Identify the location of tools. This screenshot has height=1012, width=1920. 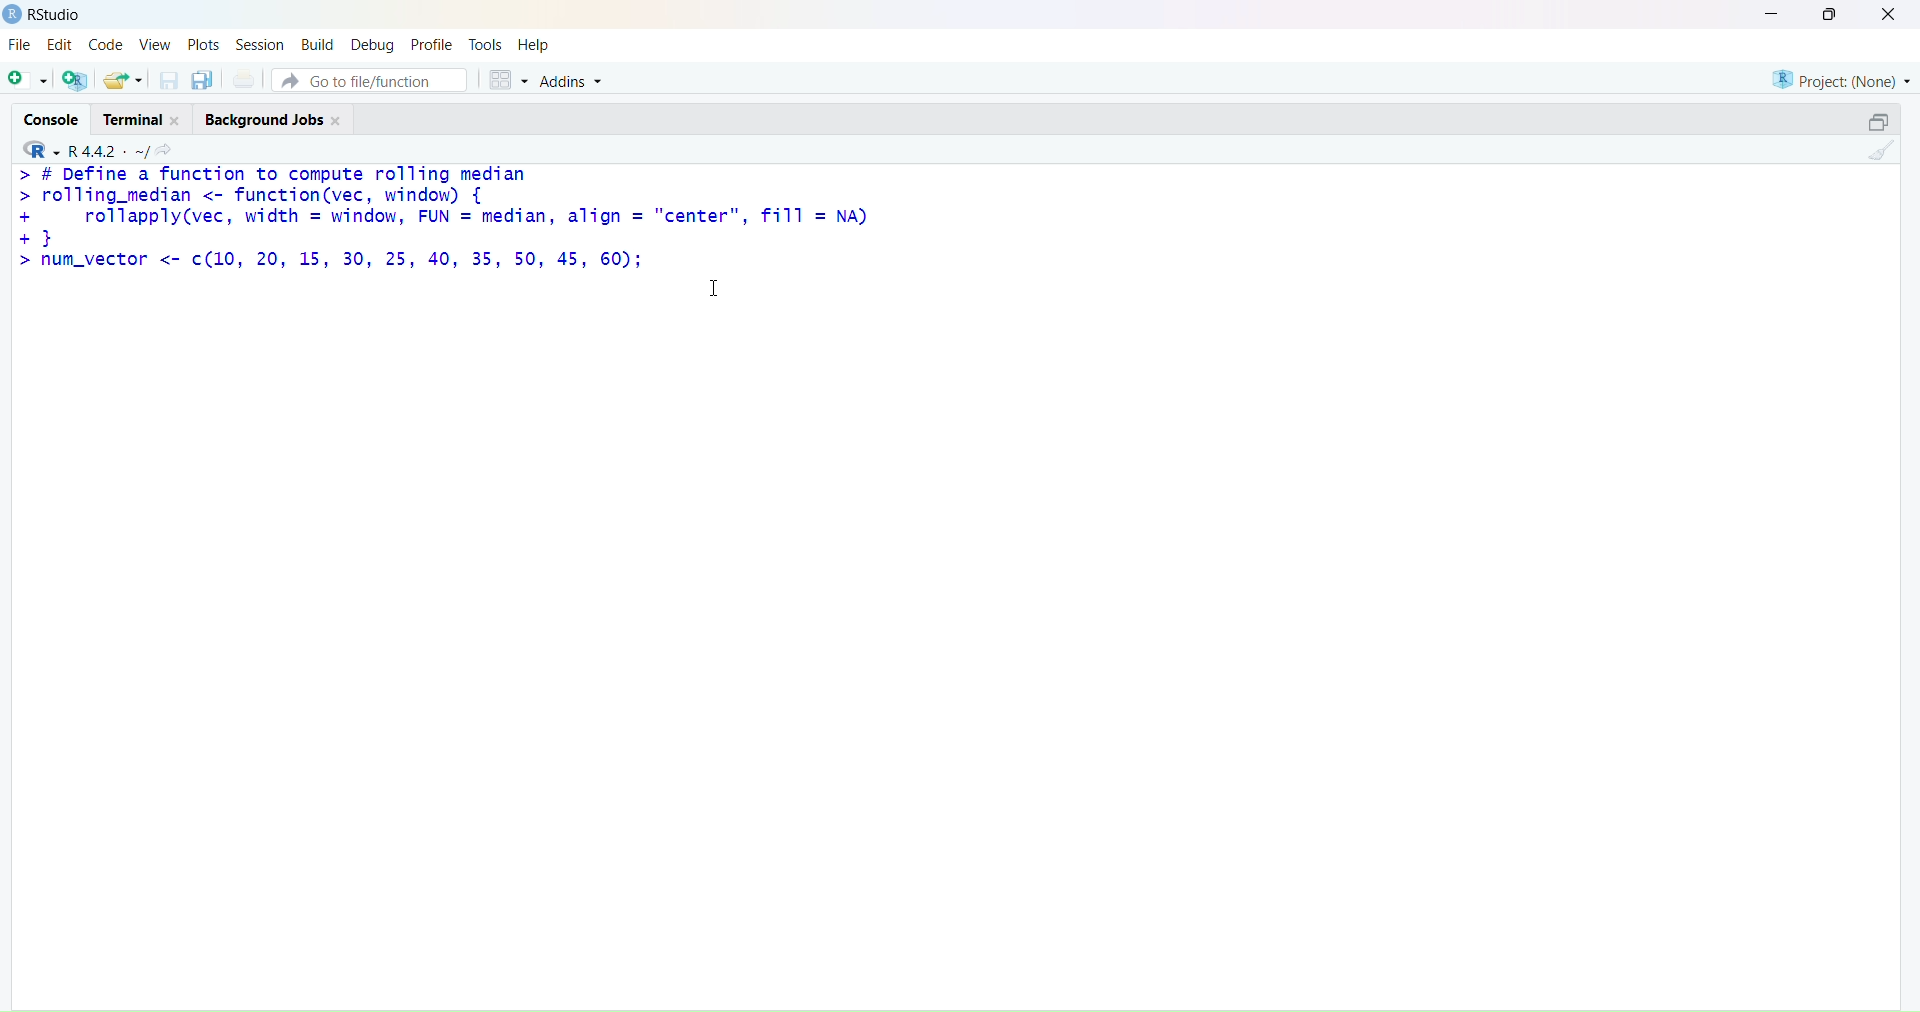
(486, 45).